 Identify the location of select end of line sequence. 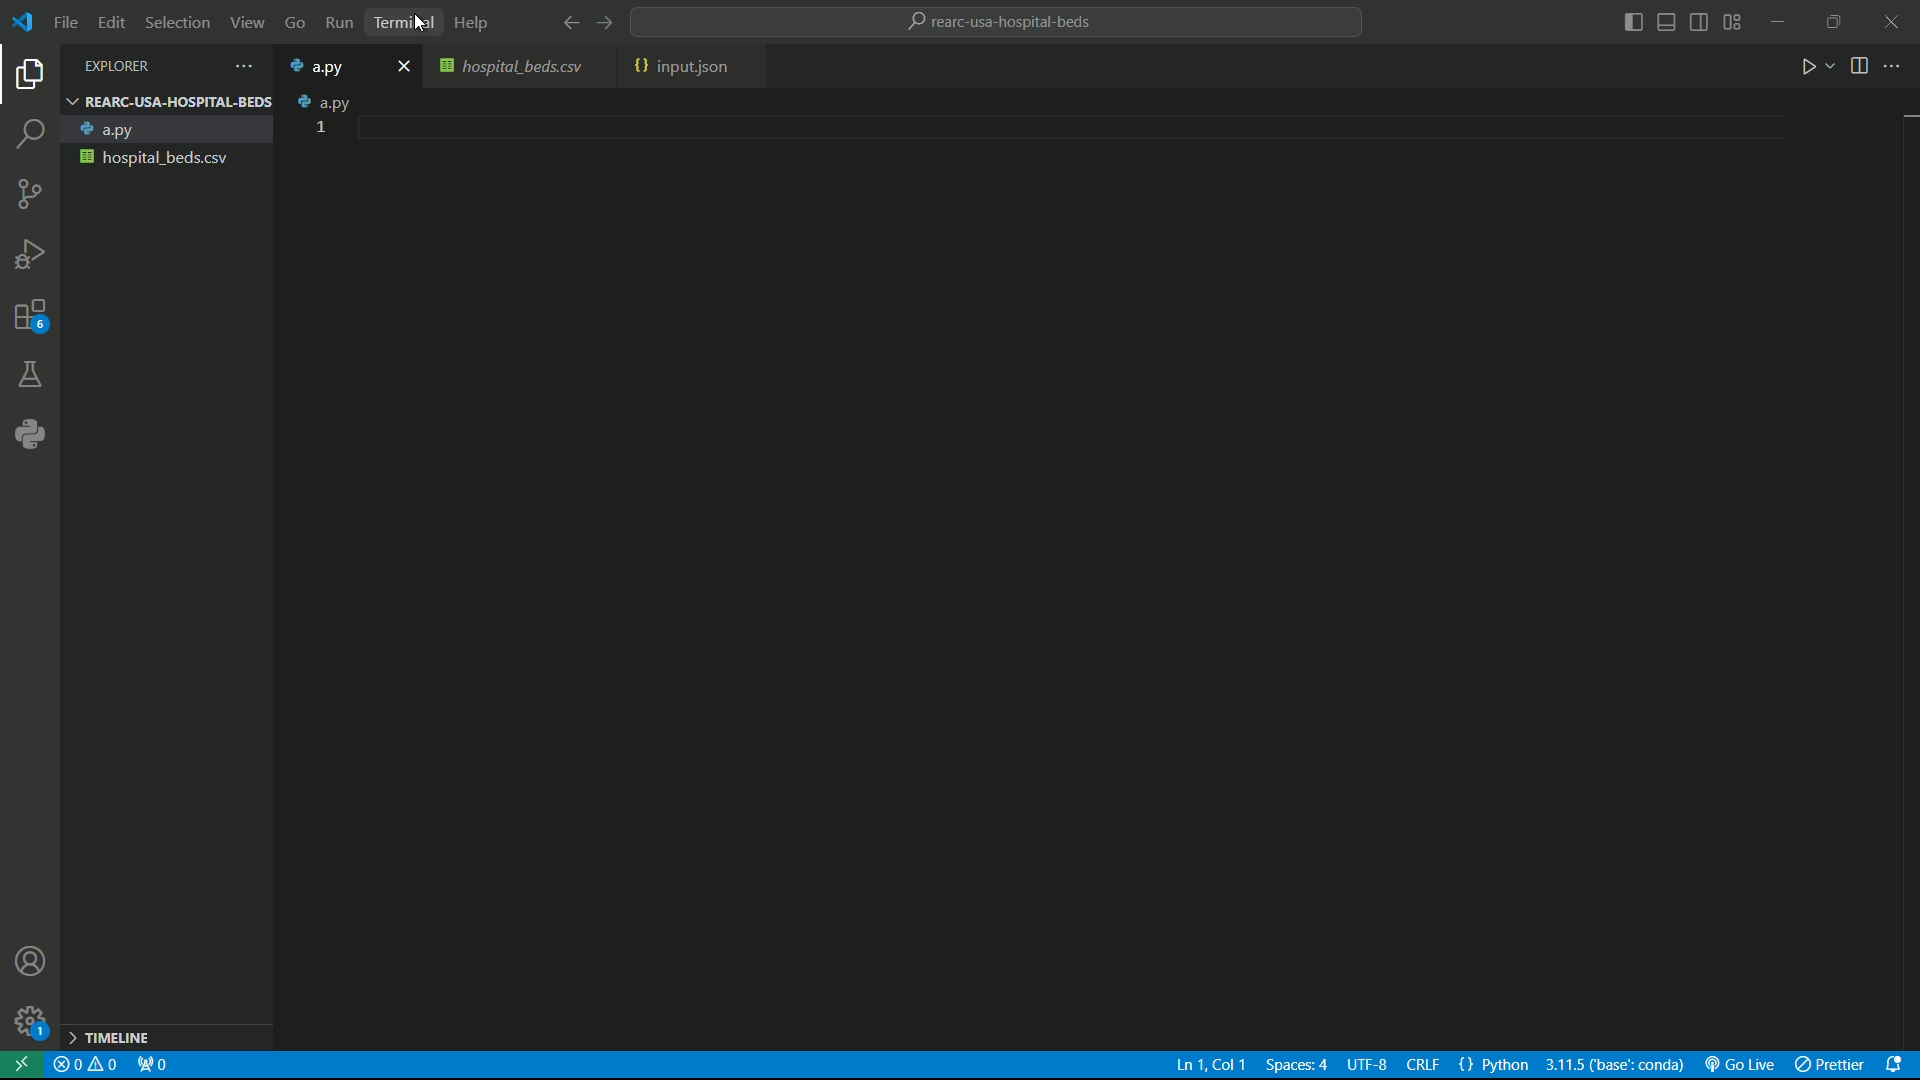
(1423, 1067).